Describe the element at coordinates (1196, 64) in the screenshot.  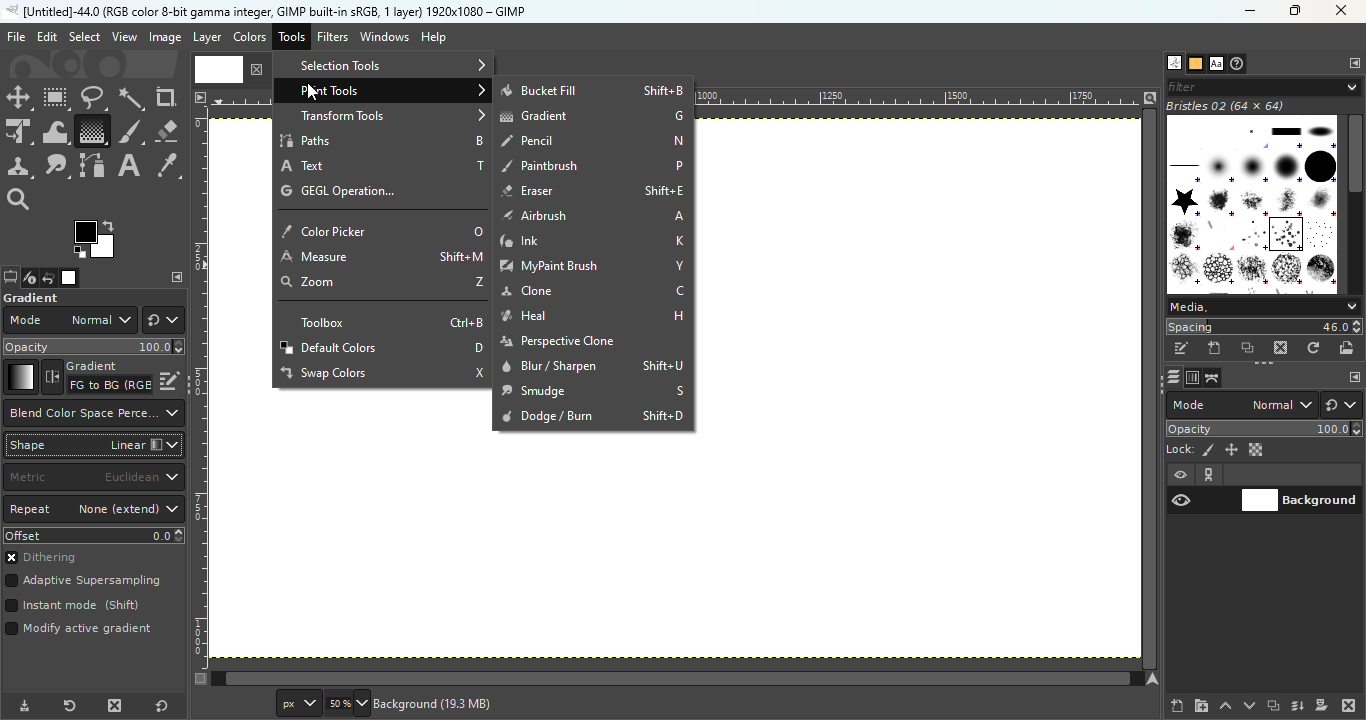
I see `Open the patterns dialog` at that location.